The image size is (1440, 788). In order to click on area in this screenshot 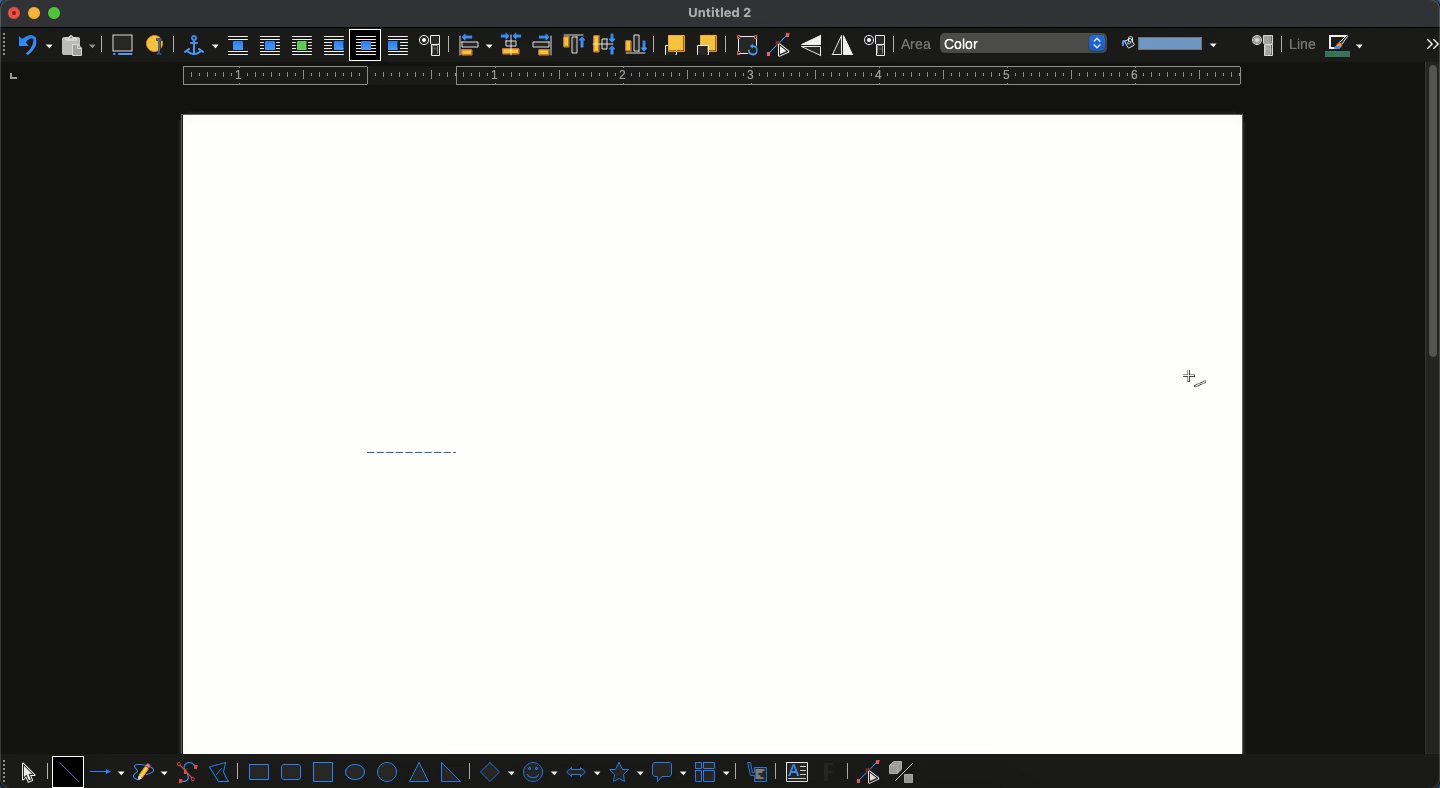, I will do `click(915, 45)`.